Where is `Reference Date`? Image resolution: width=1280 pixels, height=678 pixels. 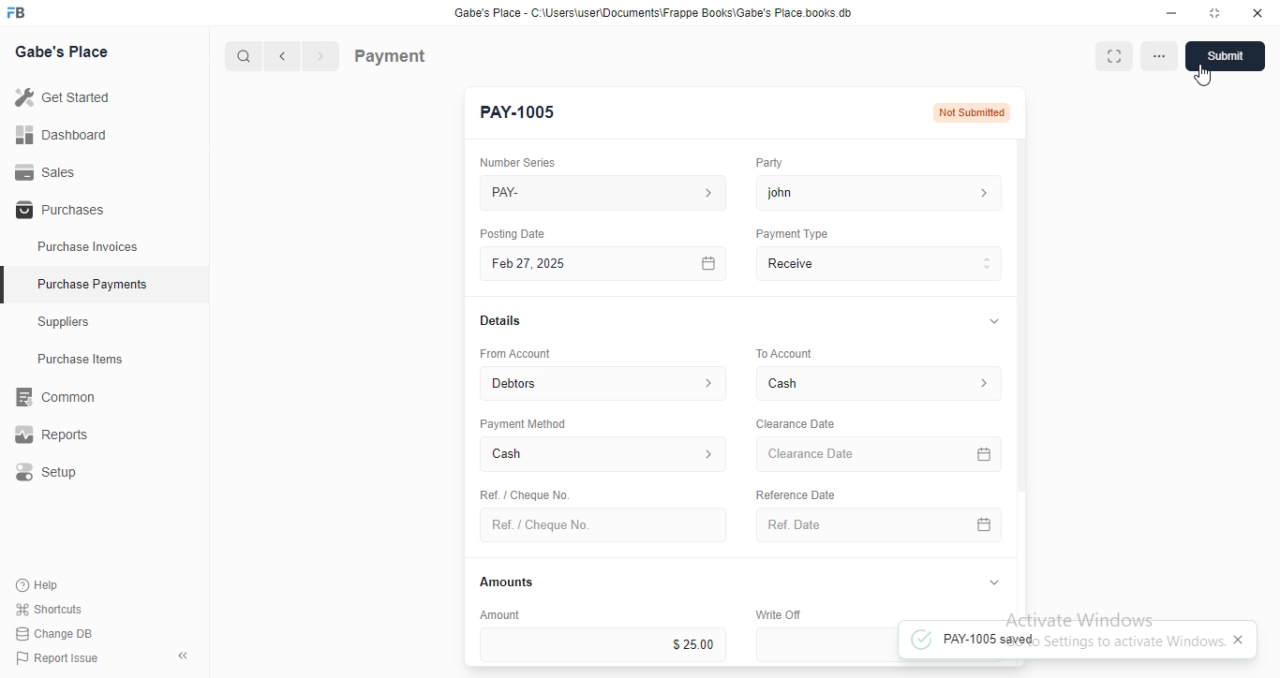 Reference Date is located at coordinates (794, 493).